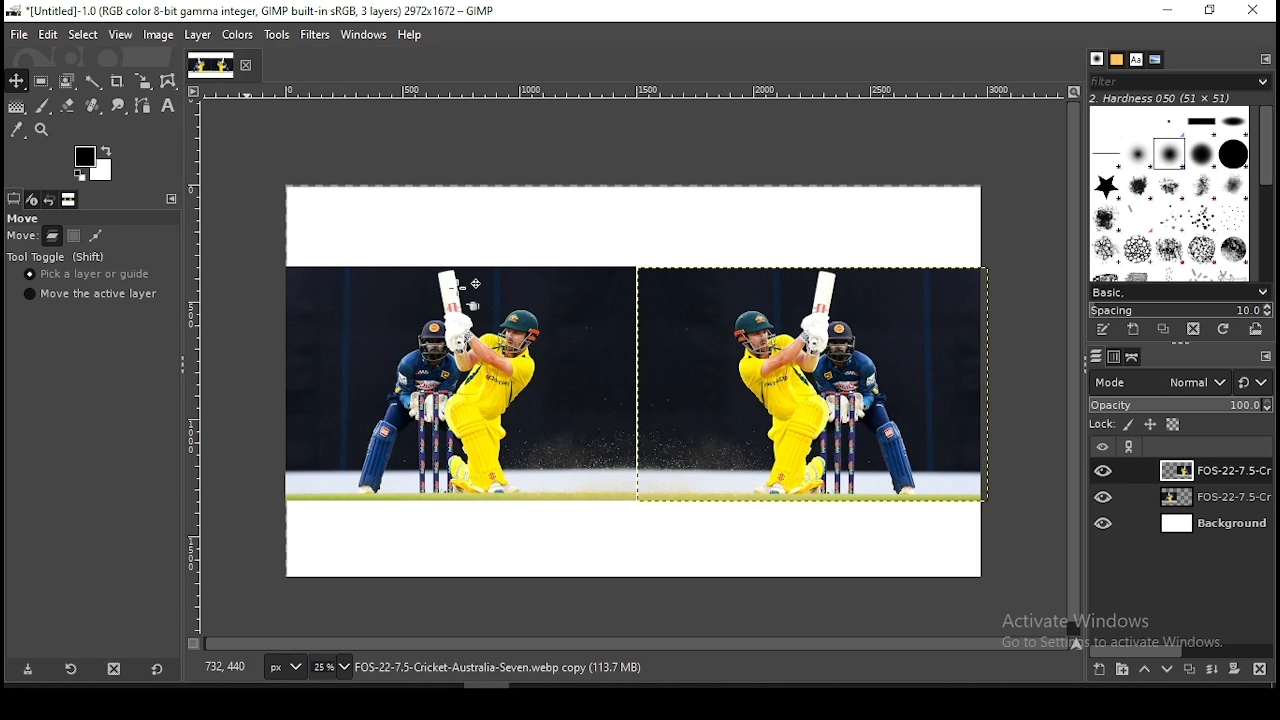  I want to click on color picker tool, so click(17, 129).